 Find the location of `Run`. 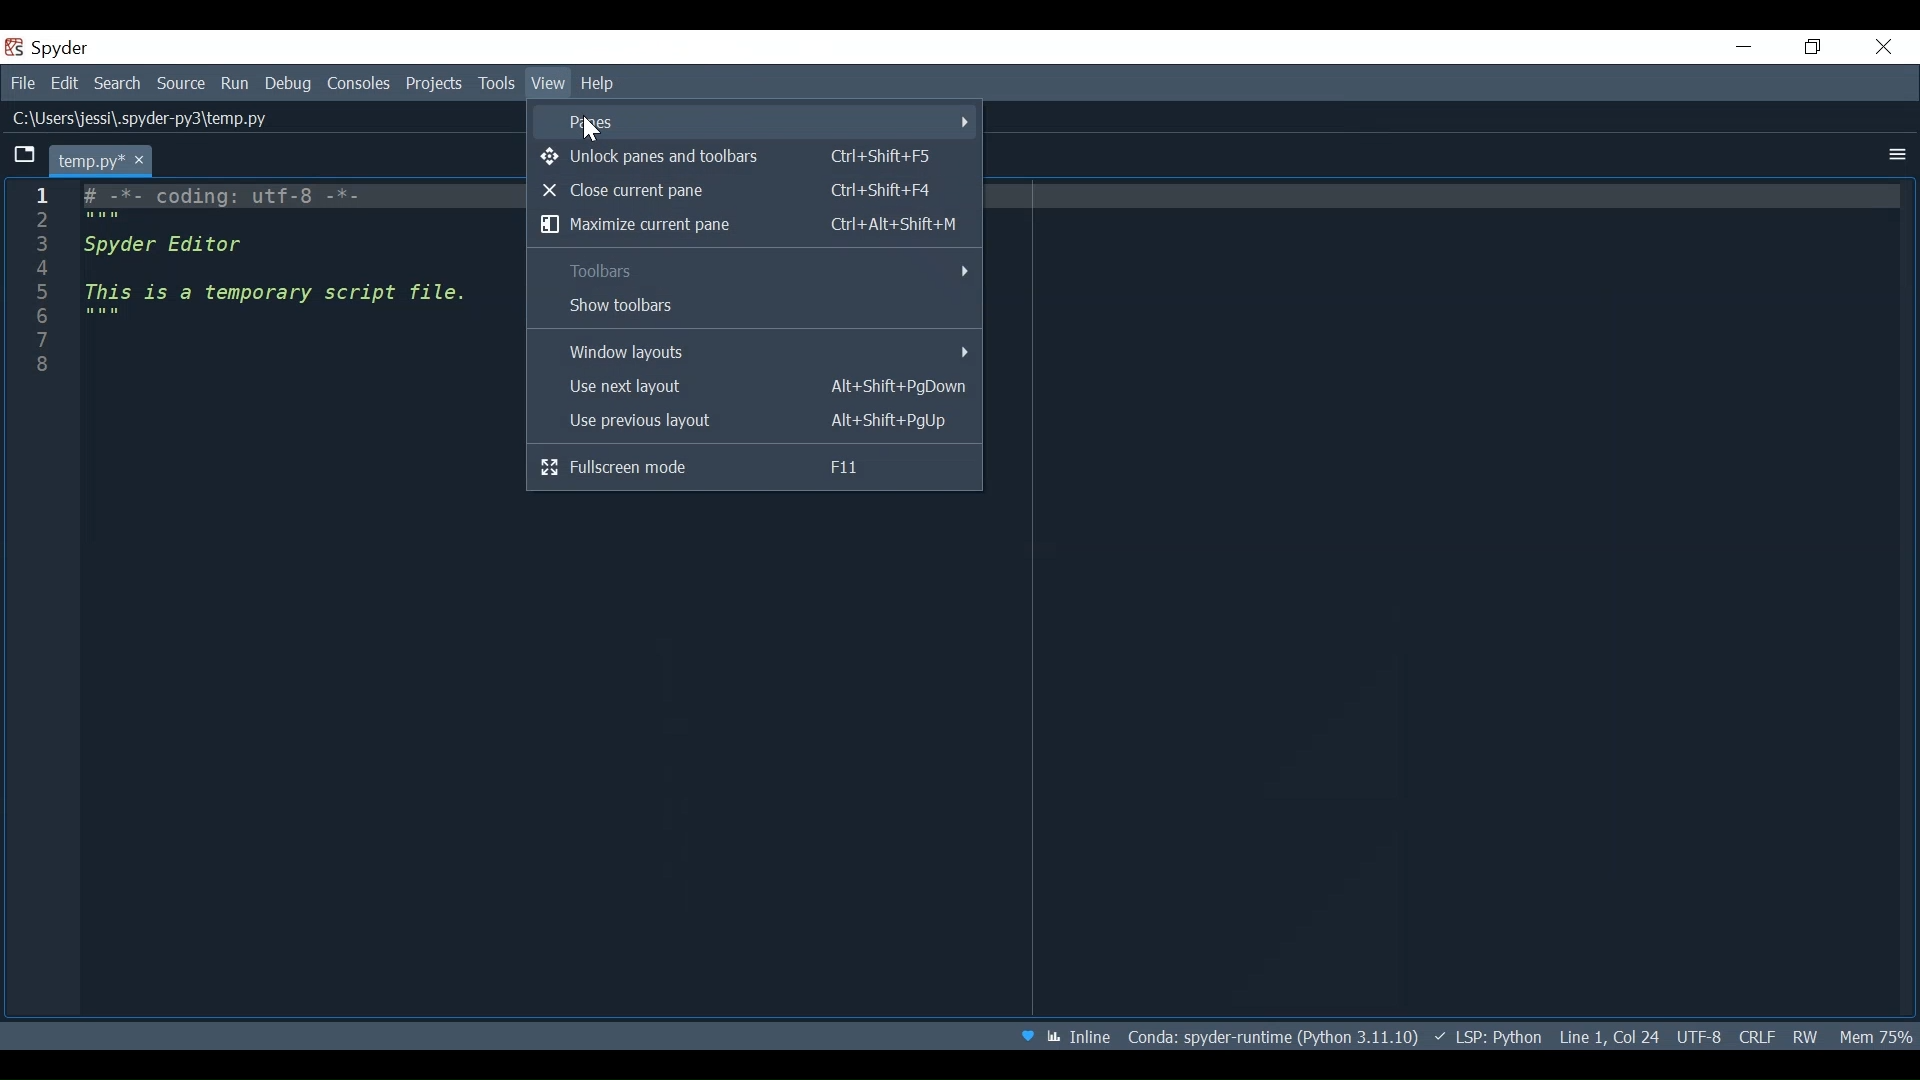

Run is located at coordinates (237, 83).